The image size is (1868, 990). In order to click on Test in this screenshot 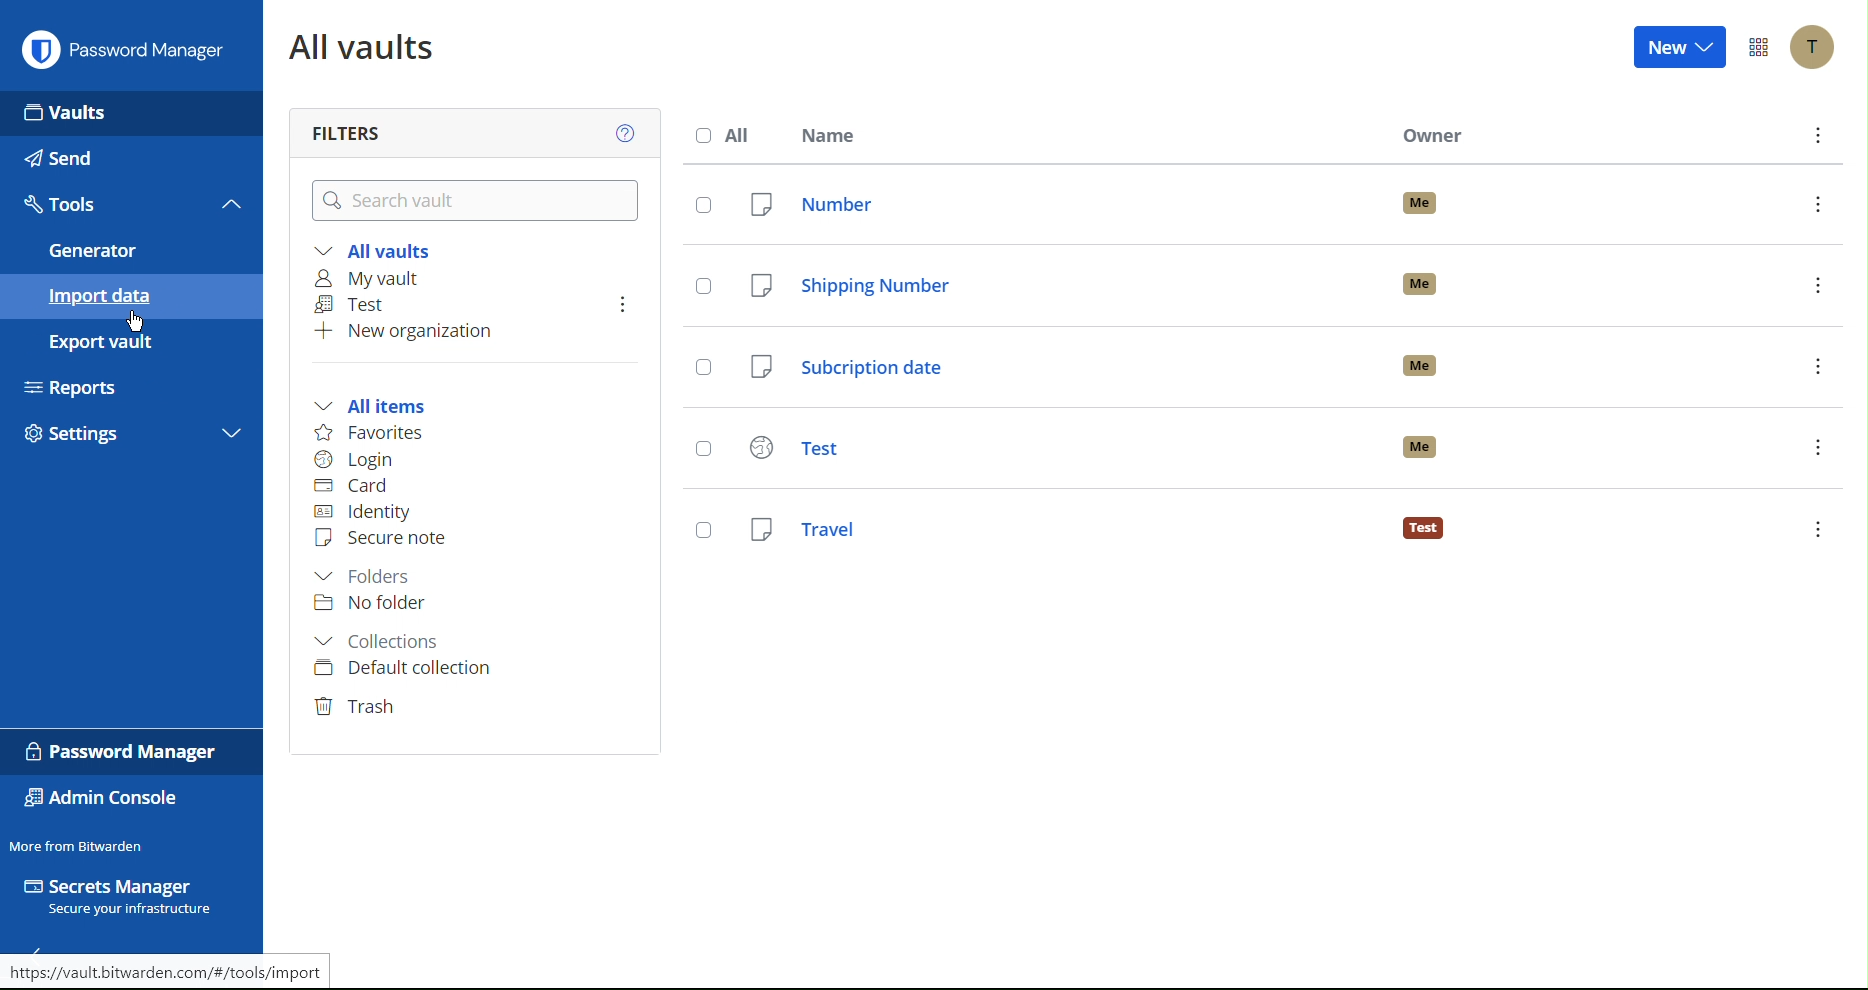, I will do `click(357, 305)`.